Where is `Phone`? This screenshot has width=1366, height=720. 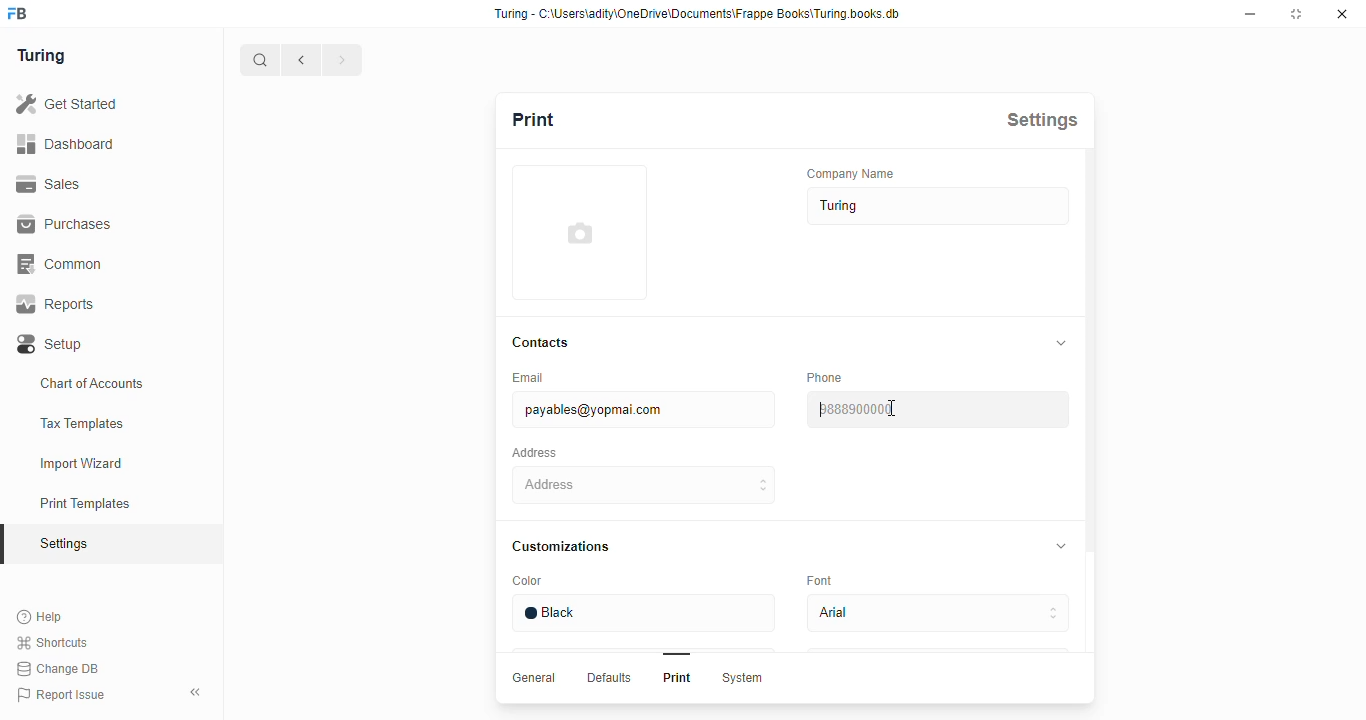 Phone is located at coordinates (829, 377).